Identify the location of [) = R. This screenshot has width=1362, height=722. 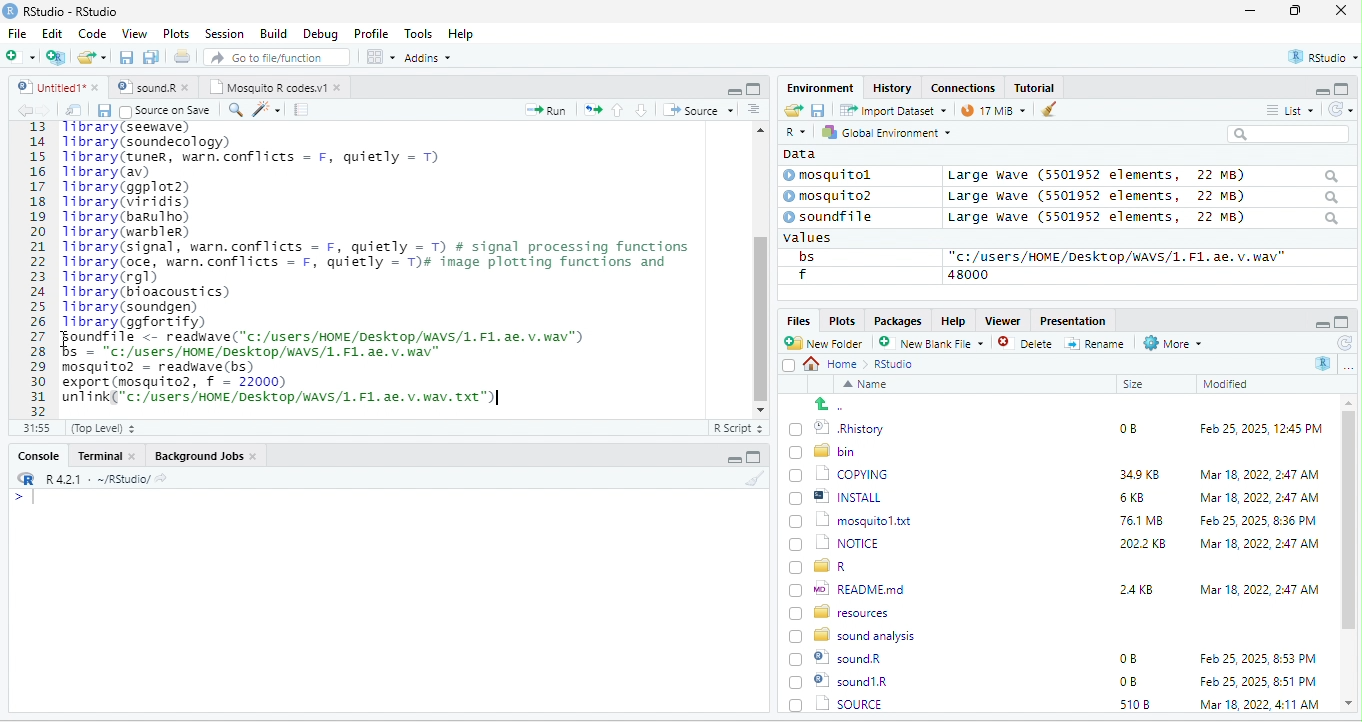
(830, 567).